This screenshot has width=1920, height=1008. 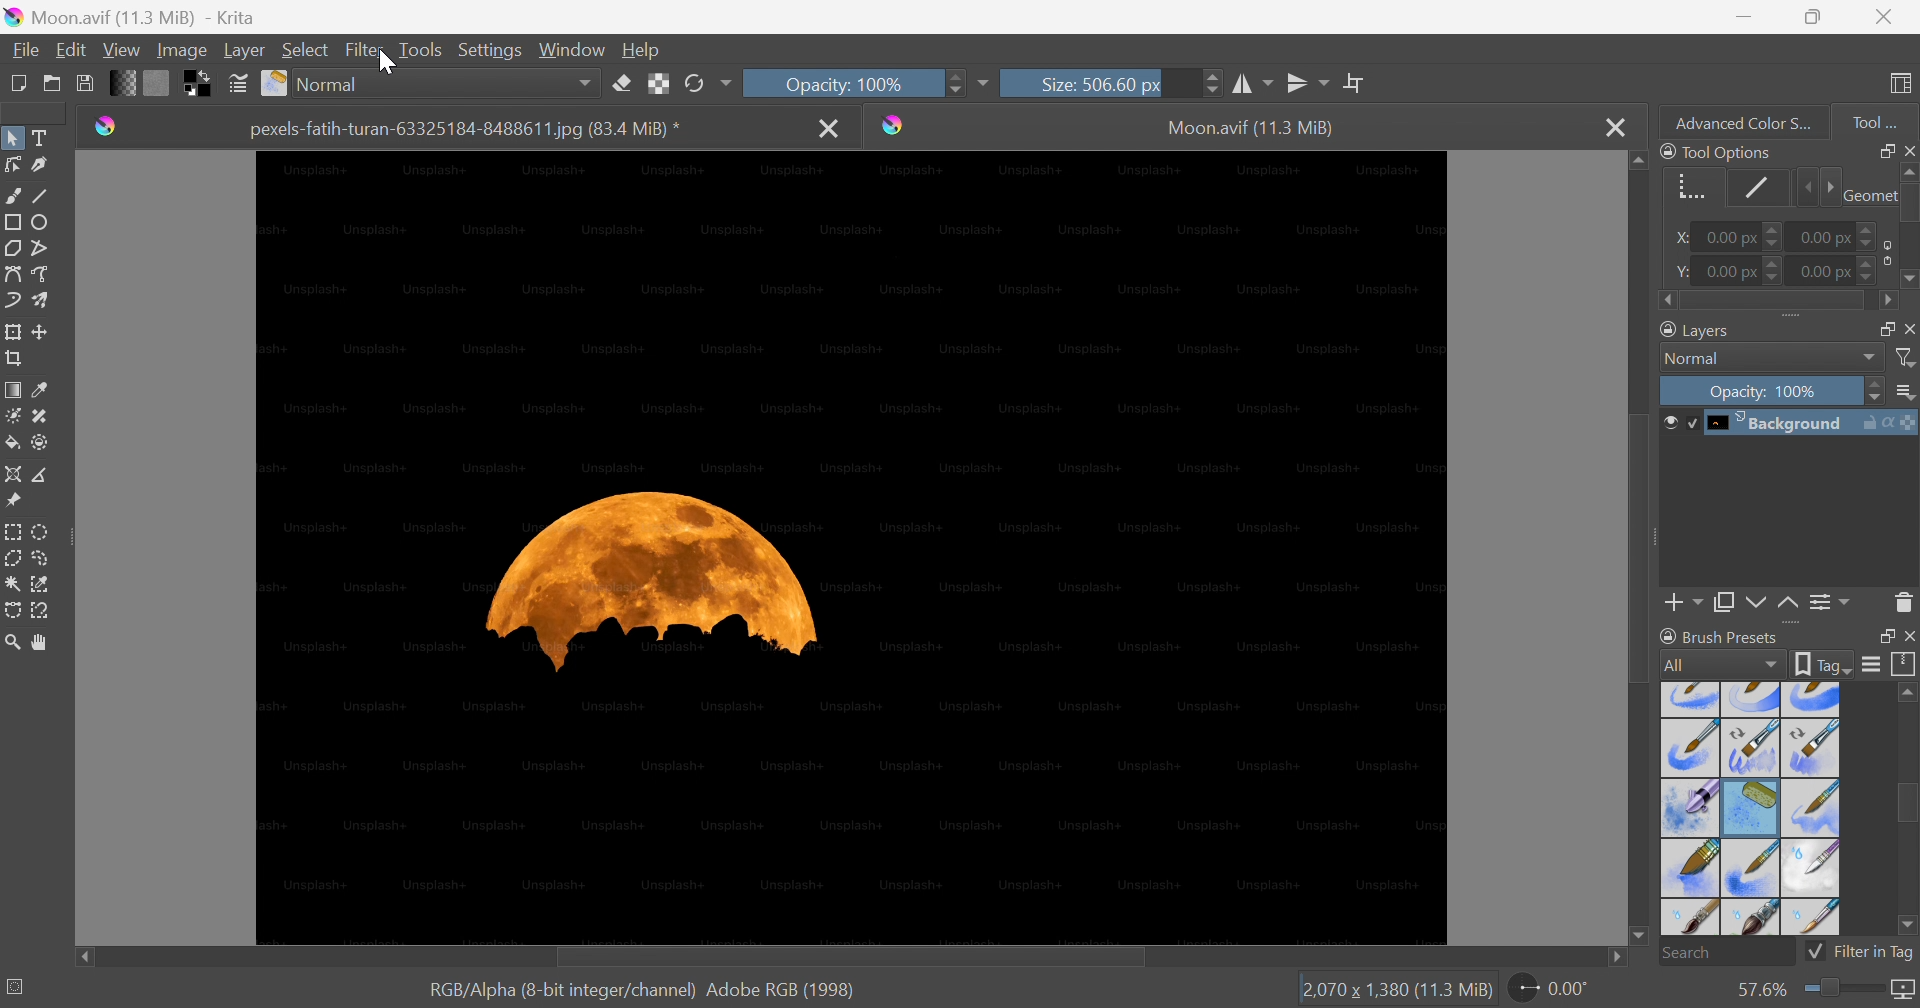 What do you see at coordinates (432, 84) in the screenshot?
I see `Favorites` at bounding box center [432, 84].